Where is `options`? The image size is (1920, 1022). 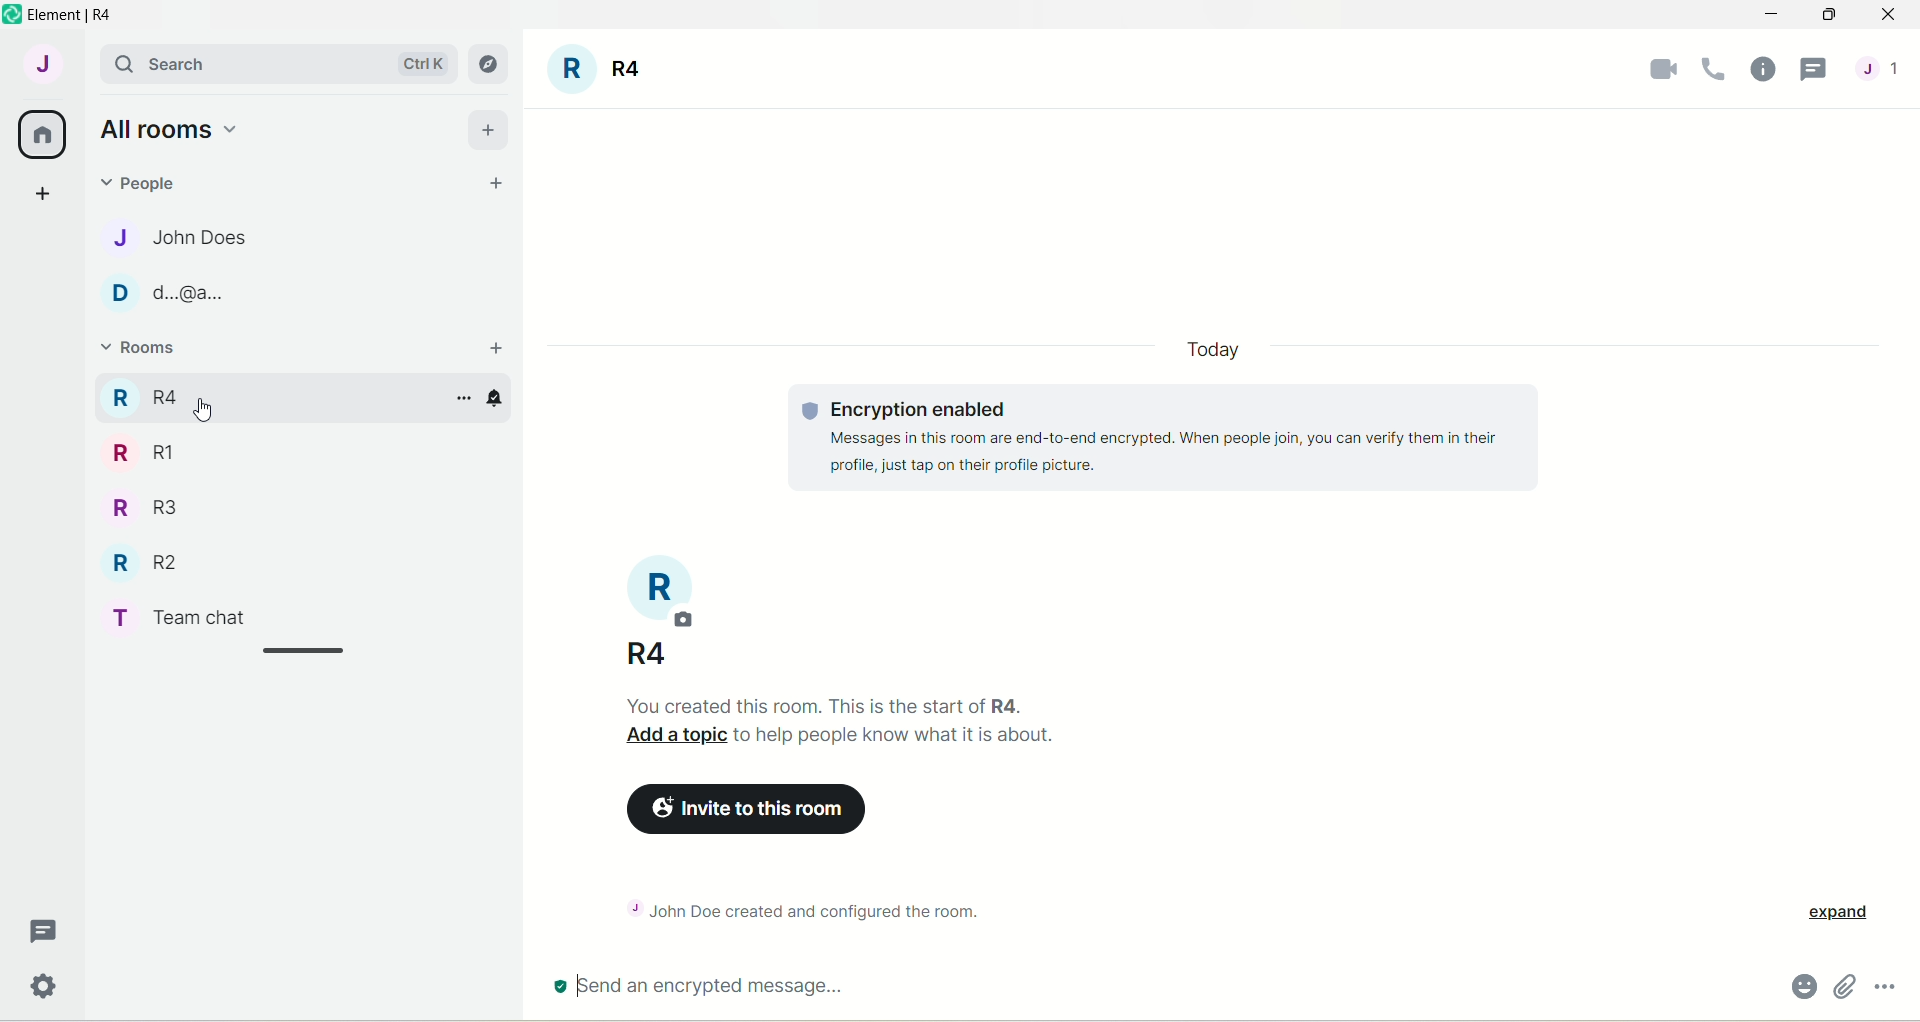 options is located at coordinates (464, 399).